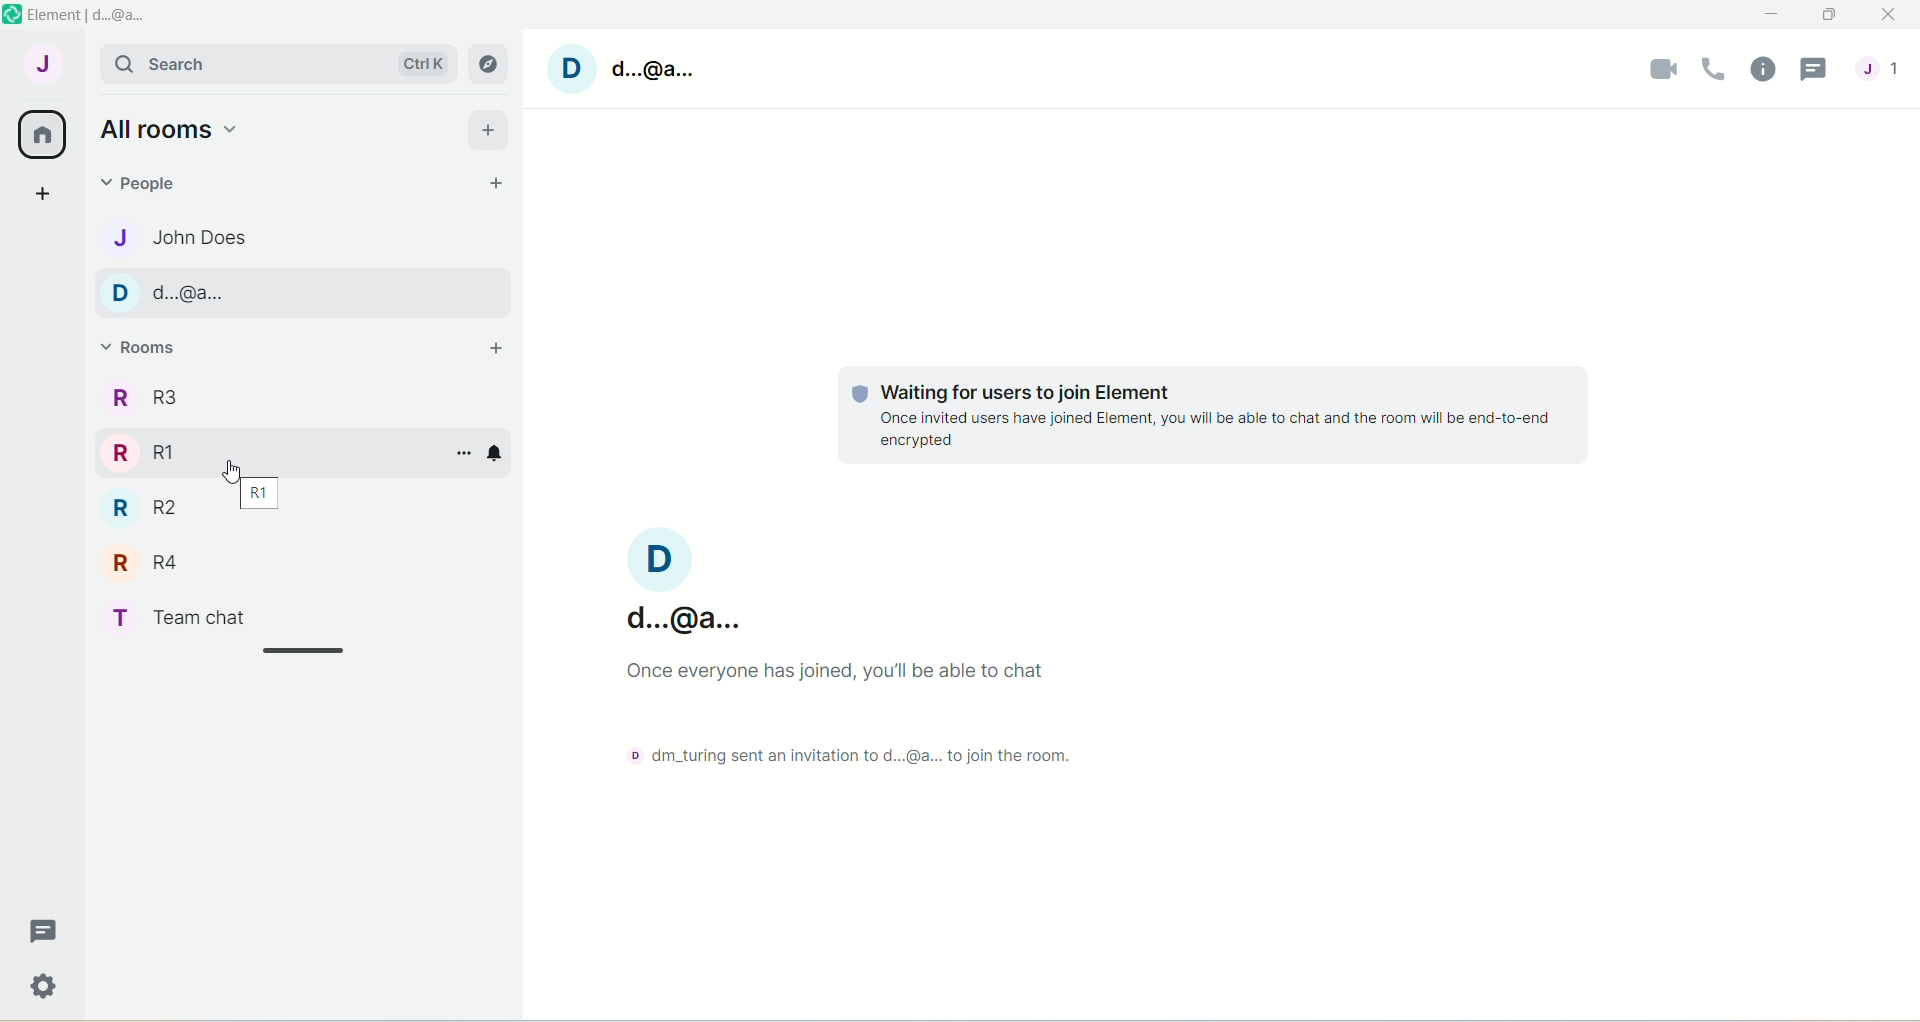 The width and height of the screenshot is (1920, 1022). What do you see at coordinates (487, 65) in the screenshot?
I see `explore rooms` at bounding box center [487, 65].